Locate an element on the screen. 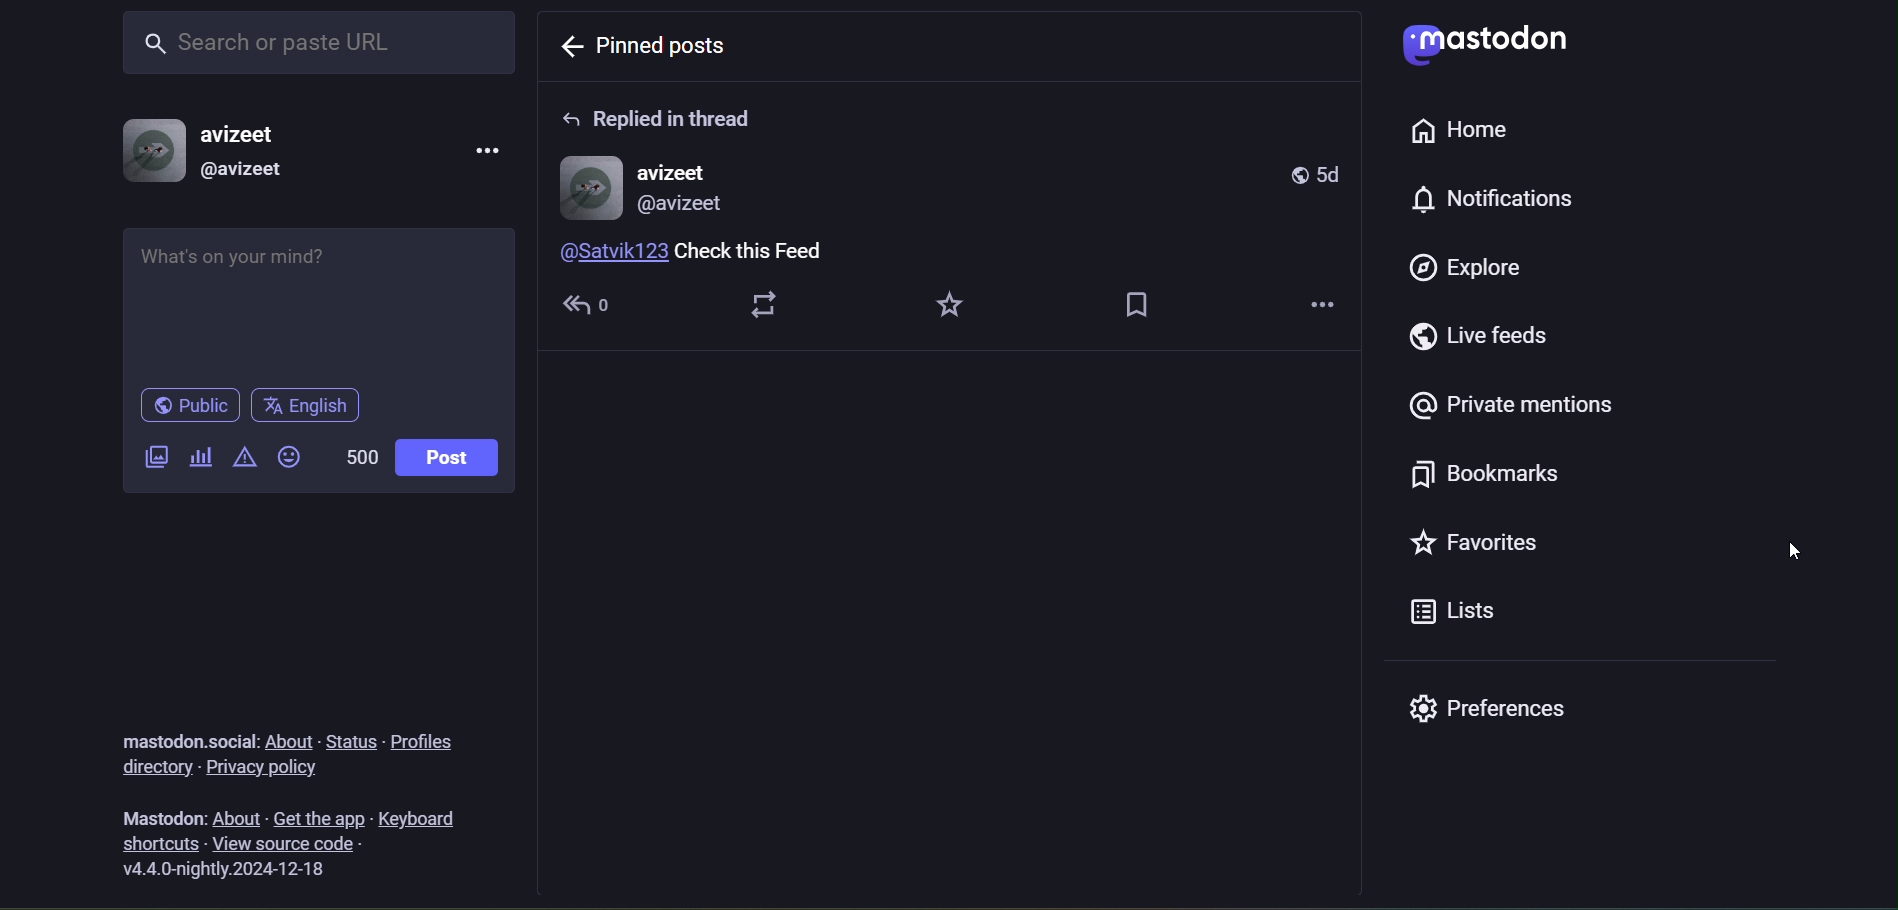 The height and width of the screenshot is (910, 1898). directory is located at coordinates (151, 768).